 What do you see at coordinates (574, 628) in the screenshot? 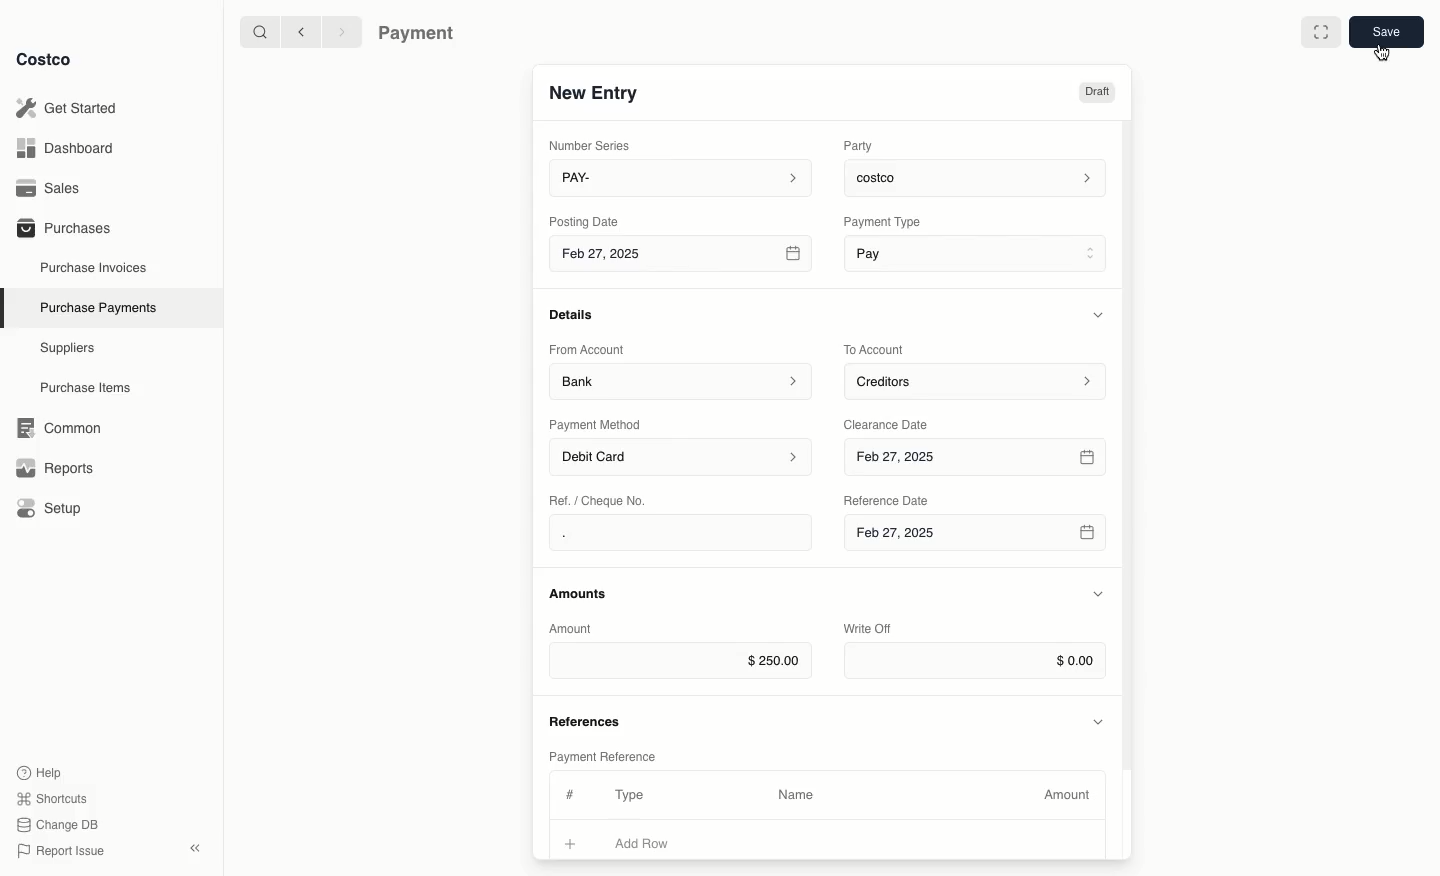
I see `Amount` at bounding box center [574, 628].